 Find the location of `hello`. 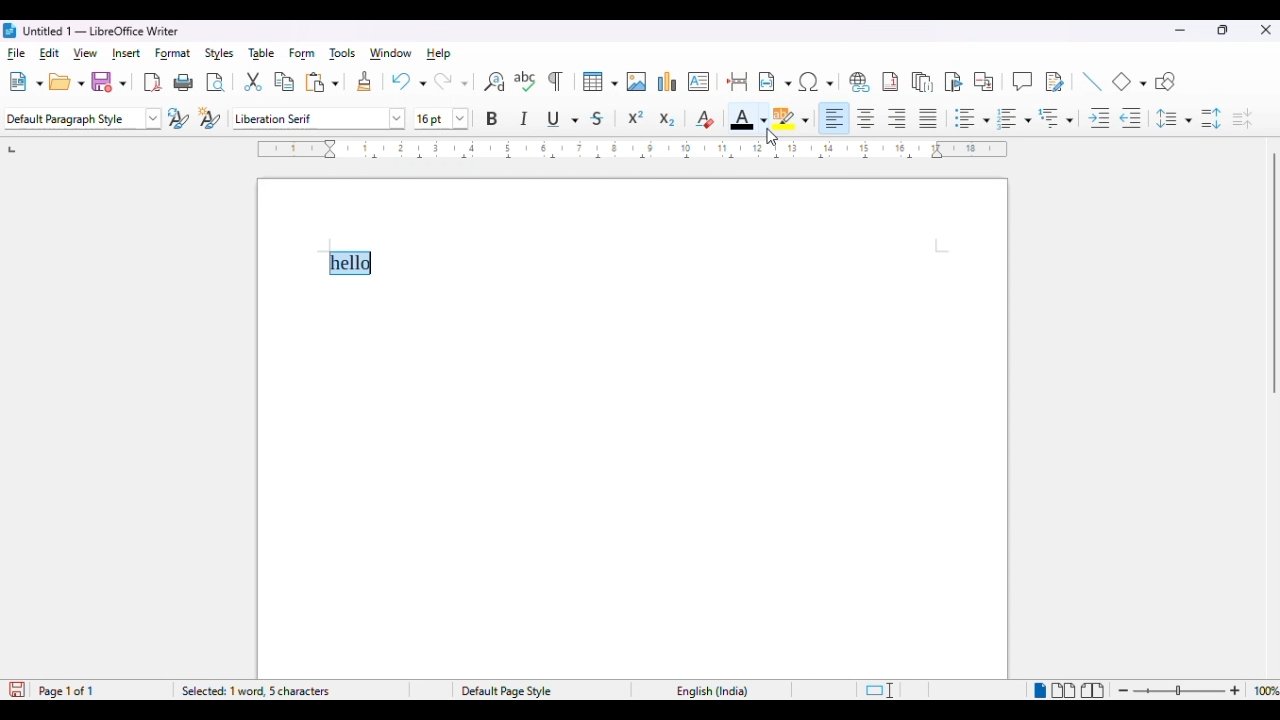

hello is located at coordinates (351, 264).